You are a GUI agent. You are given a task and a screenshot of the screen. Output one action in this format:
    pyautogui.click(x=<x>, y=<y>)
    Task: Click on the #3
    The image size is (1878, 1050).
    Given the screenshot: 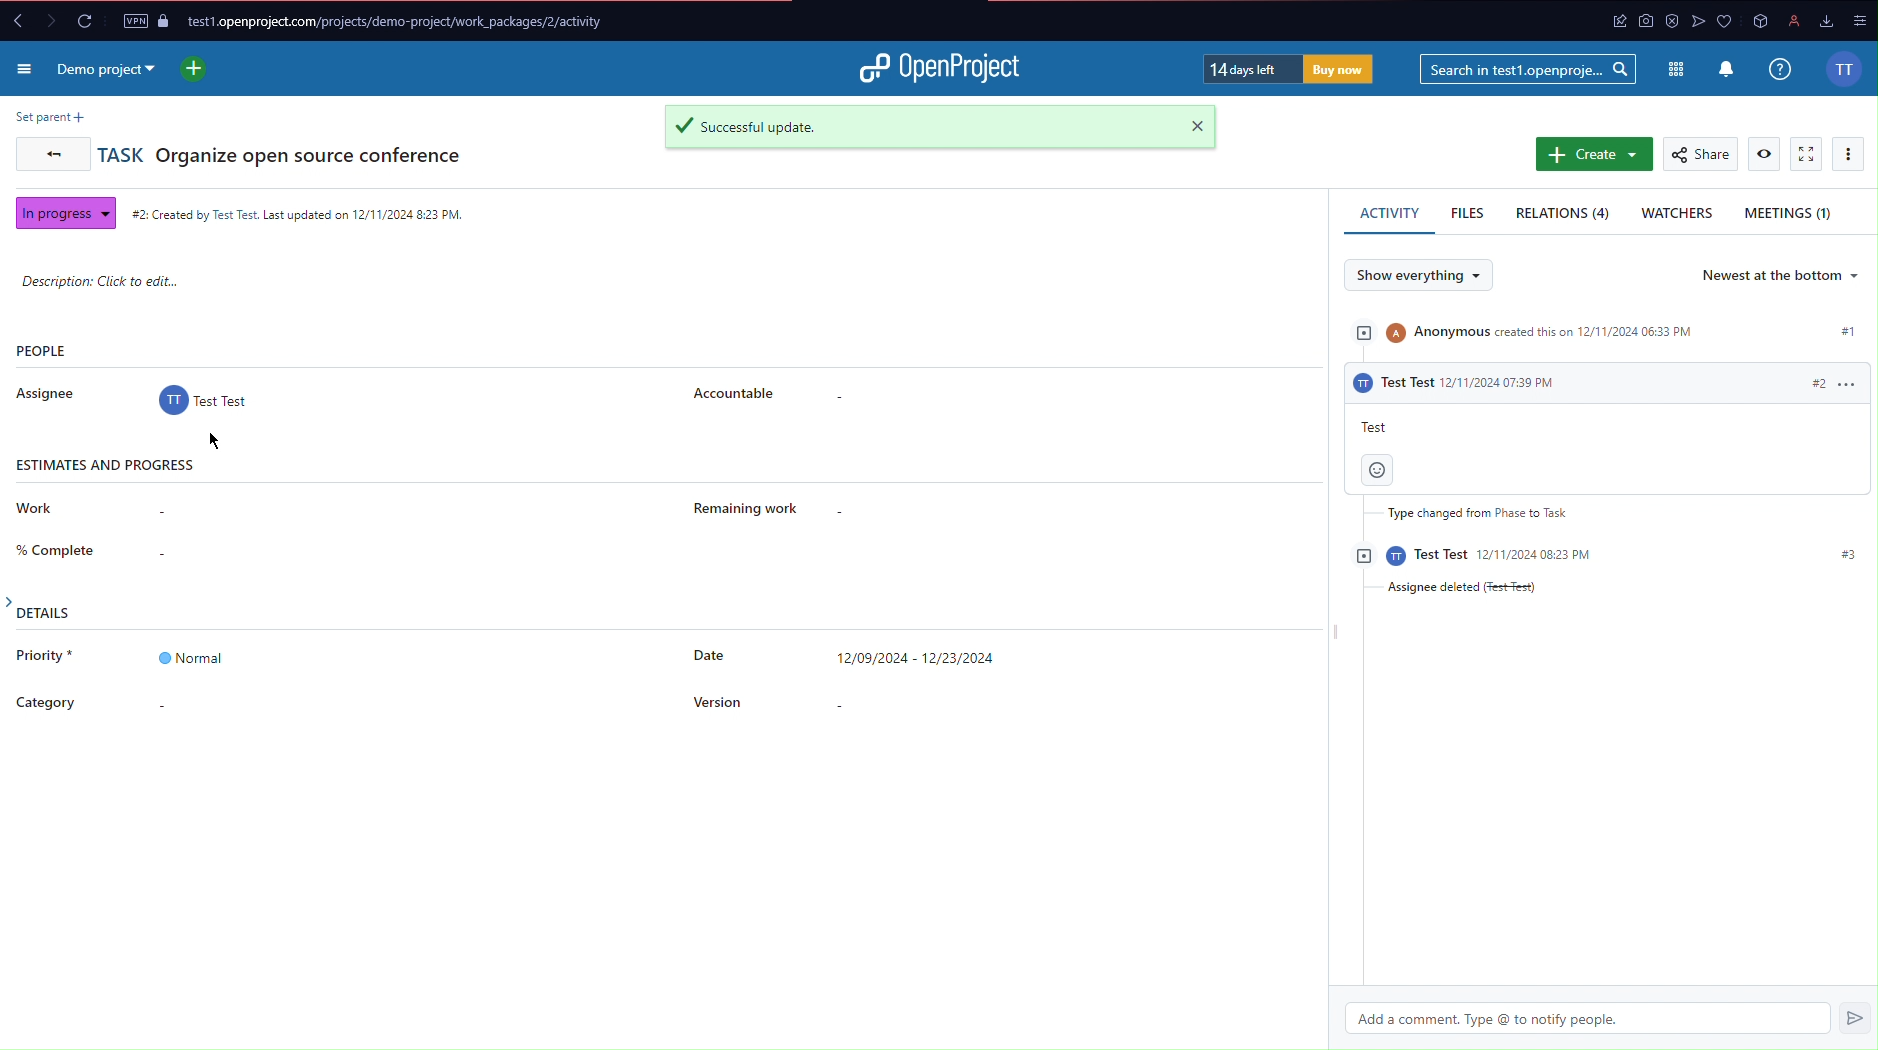 What is the action you would take?
    pyautogui.click(x=1826, y=547)
    